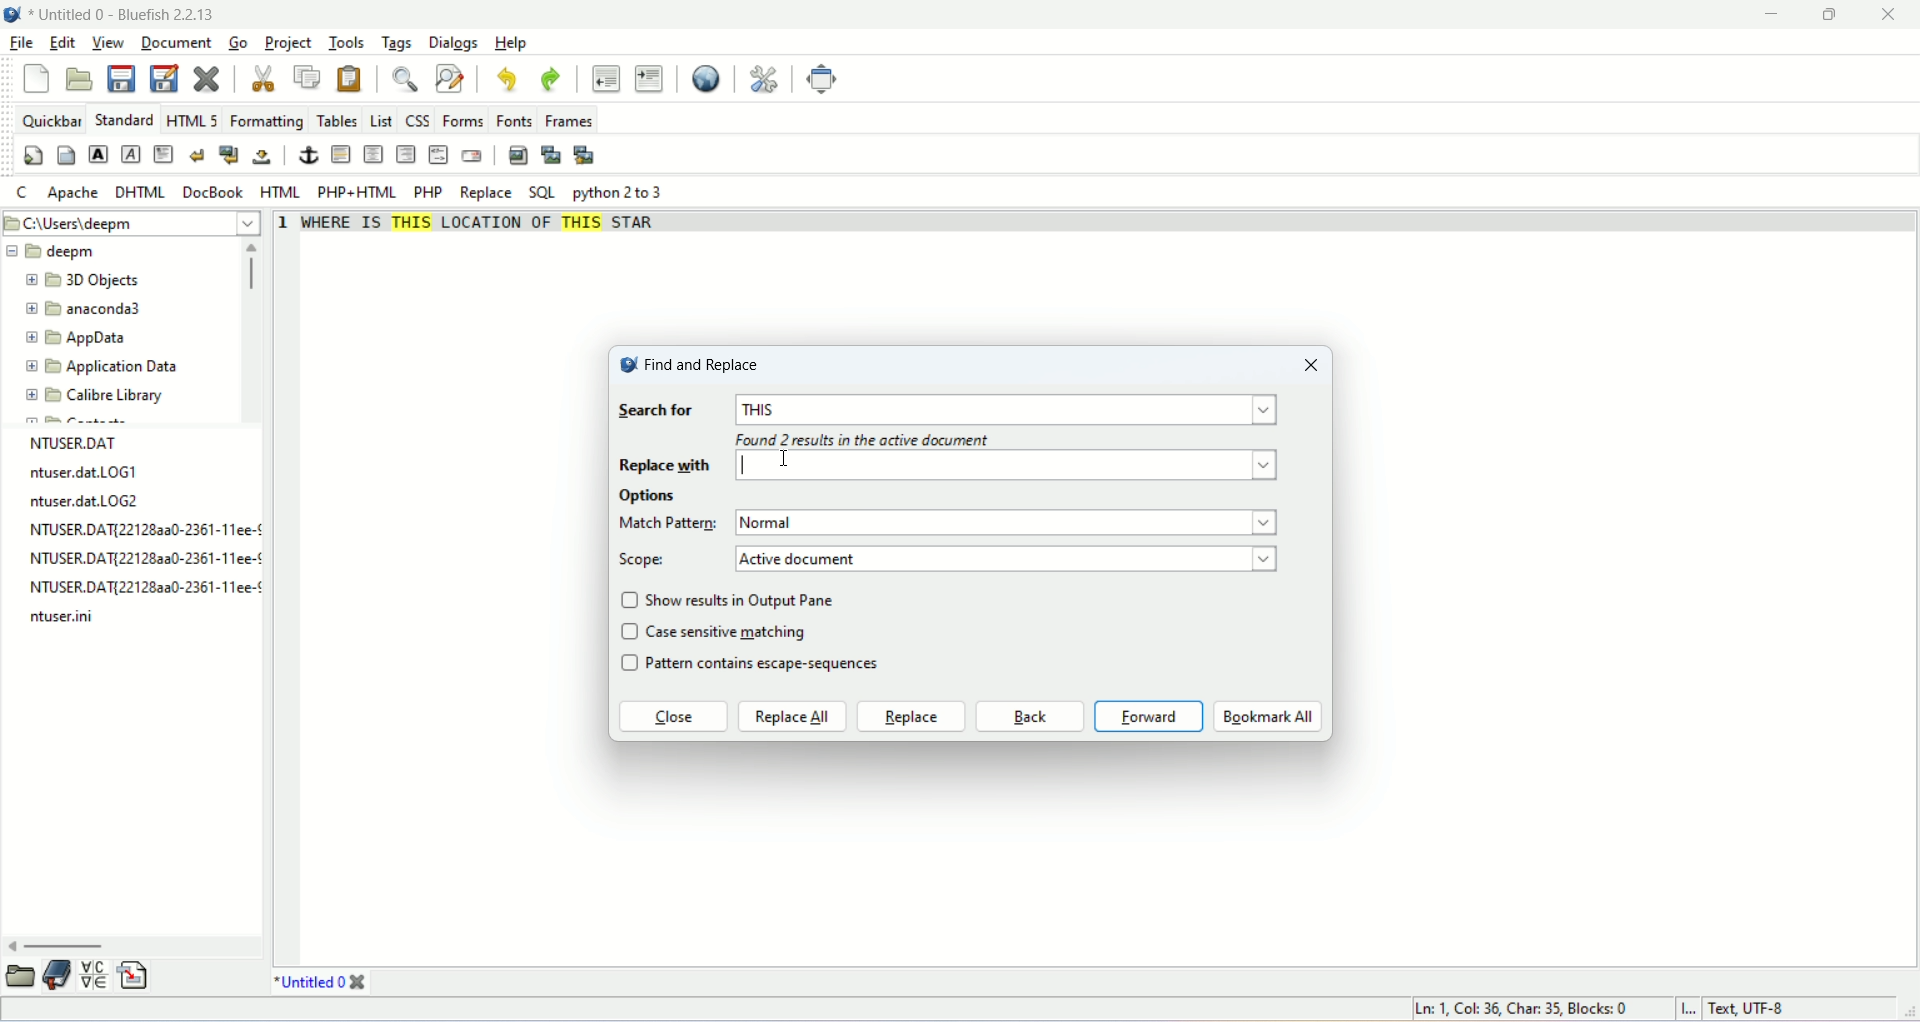  I want to click on save file, so click(124, 79).